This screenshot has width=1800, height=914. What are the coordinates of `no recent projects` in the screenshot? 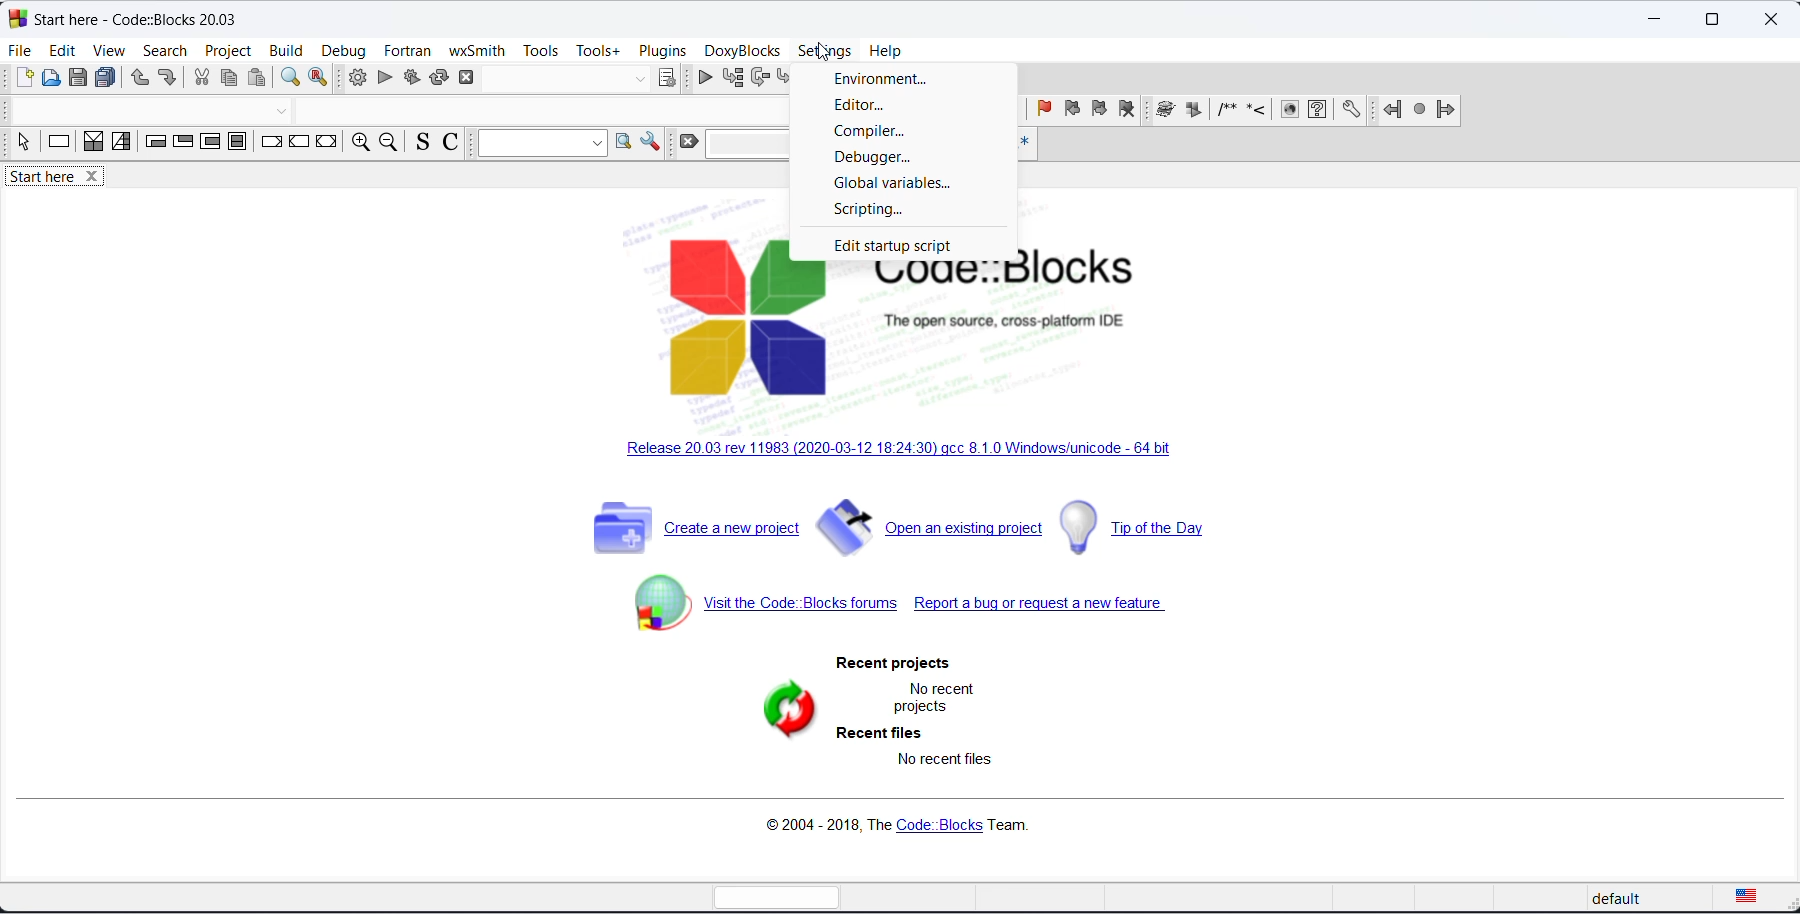 It's located at (937, 701).